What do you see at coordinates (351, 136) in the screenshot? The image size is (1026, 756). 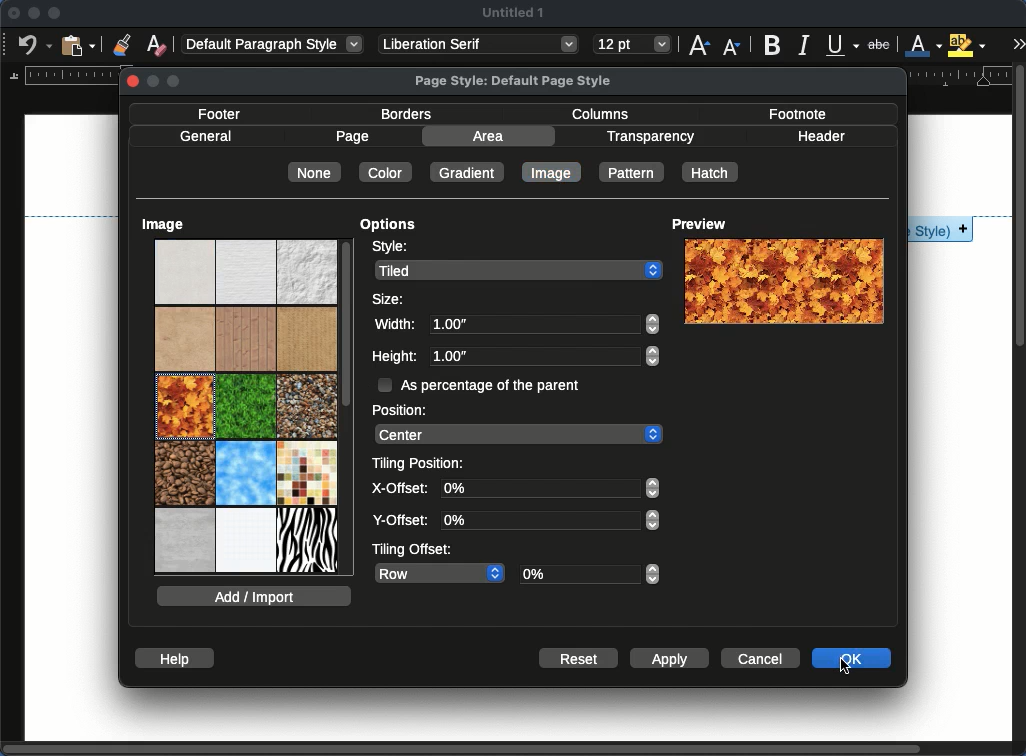 I see `page` at bounding box center [351, 136].